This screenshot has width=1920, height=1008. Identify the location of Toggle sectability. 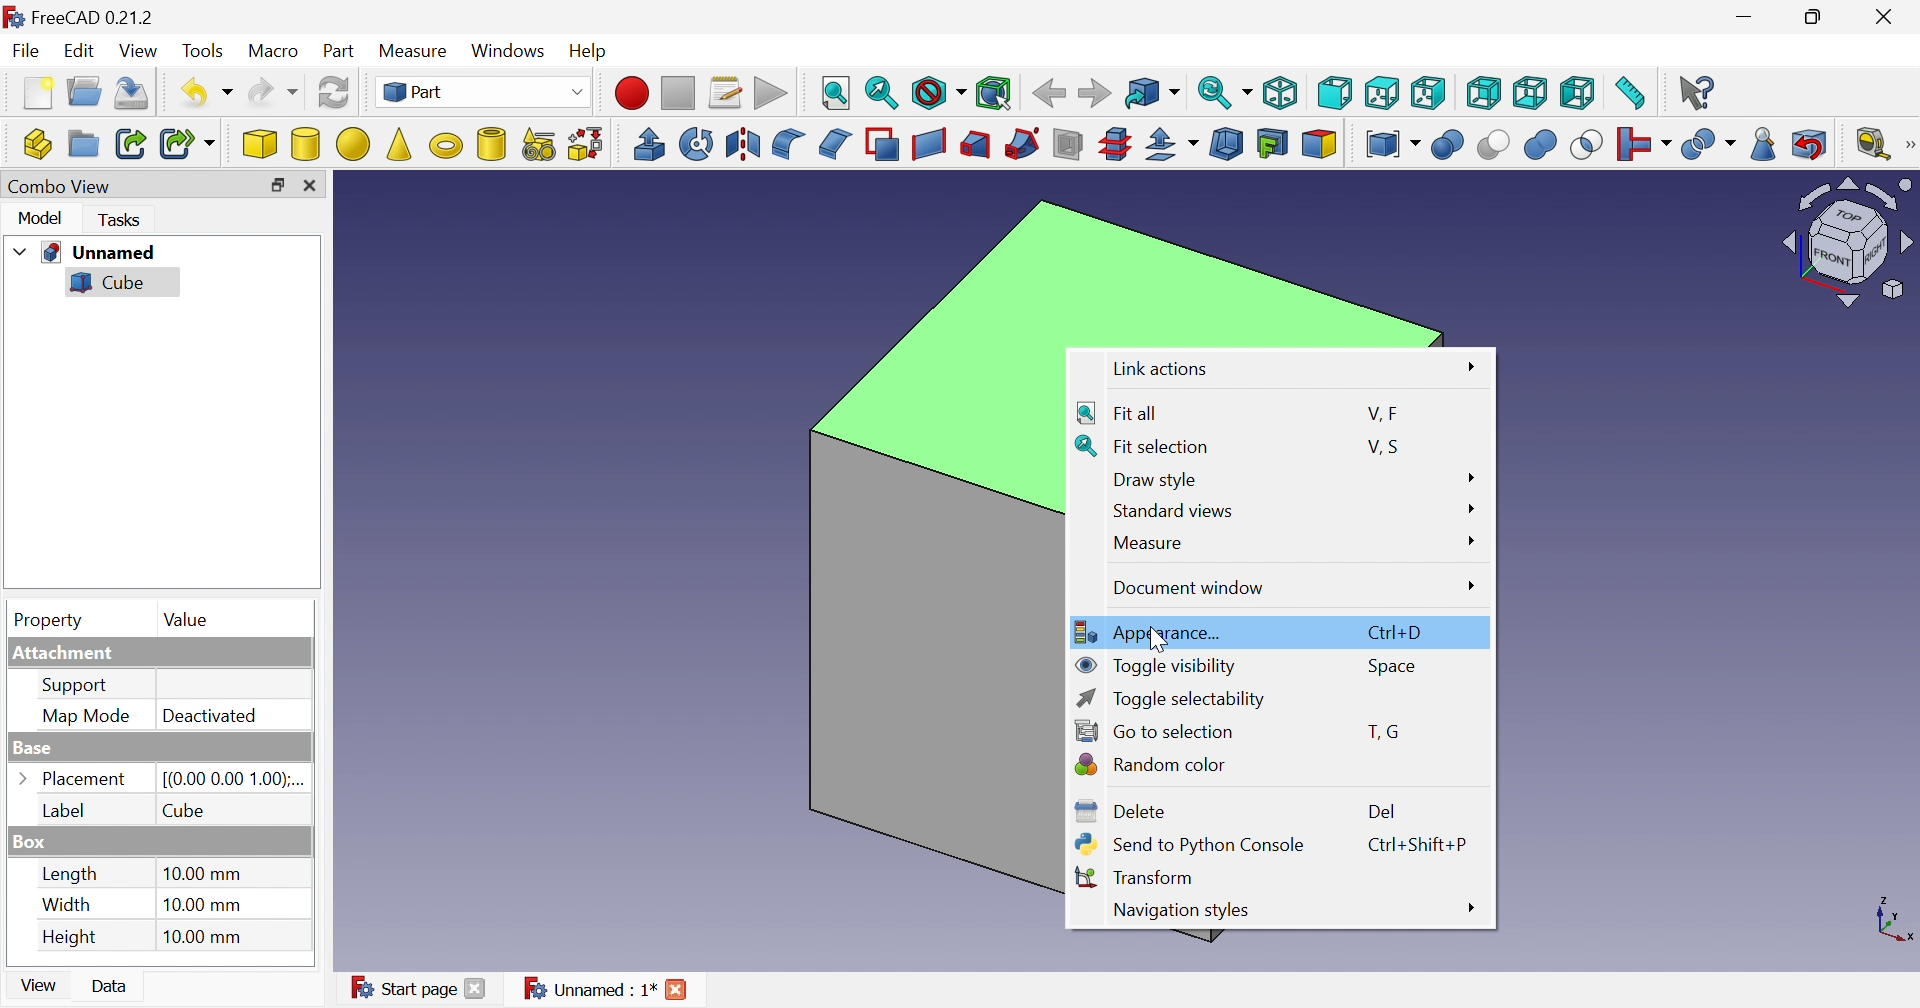
(1173, 699).